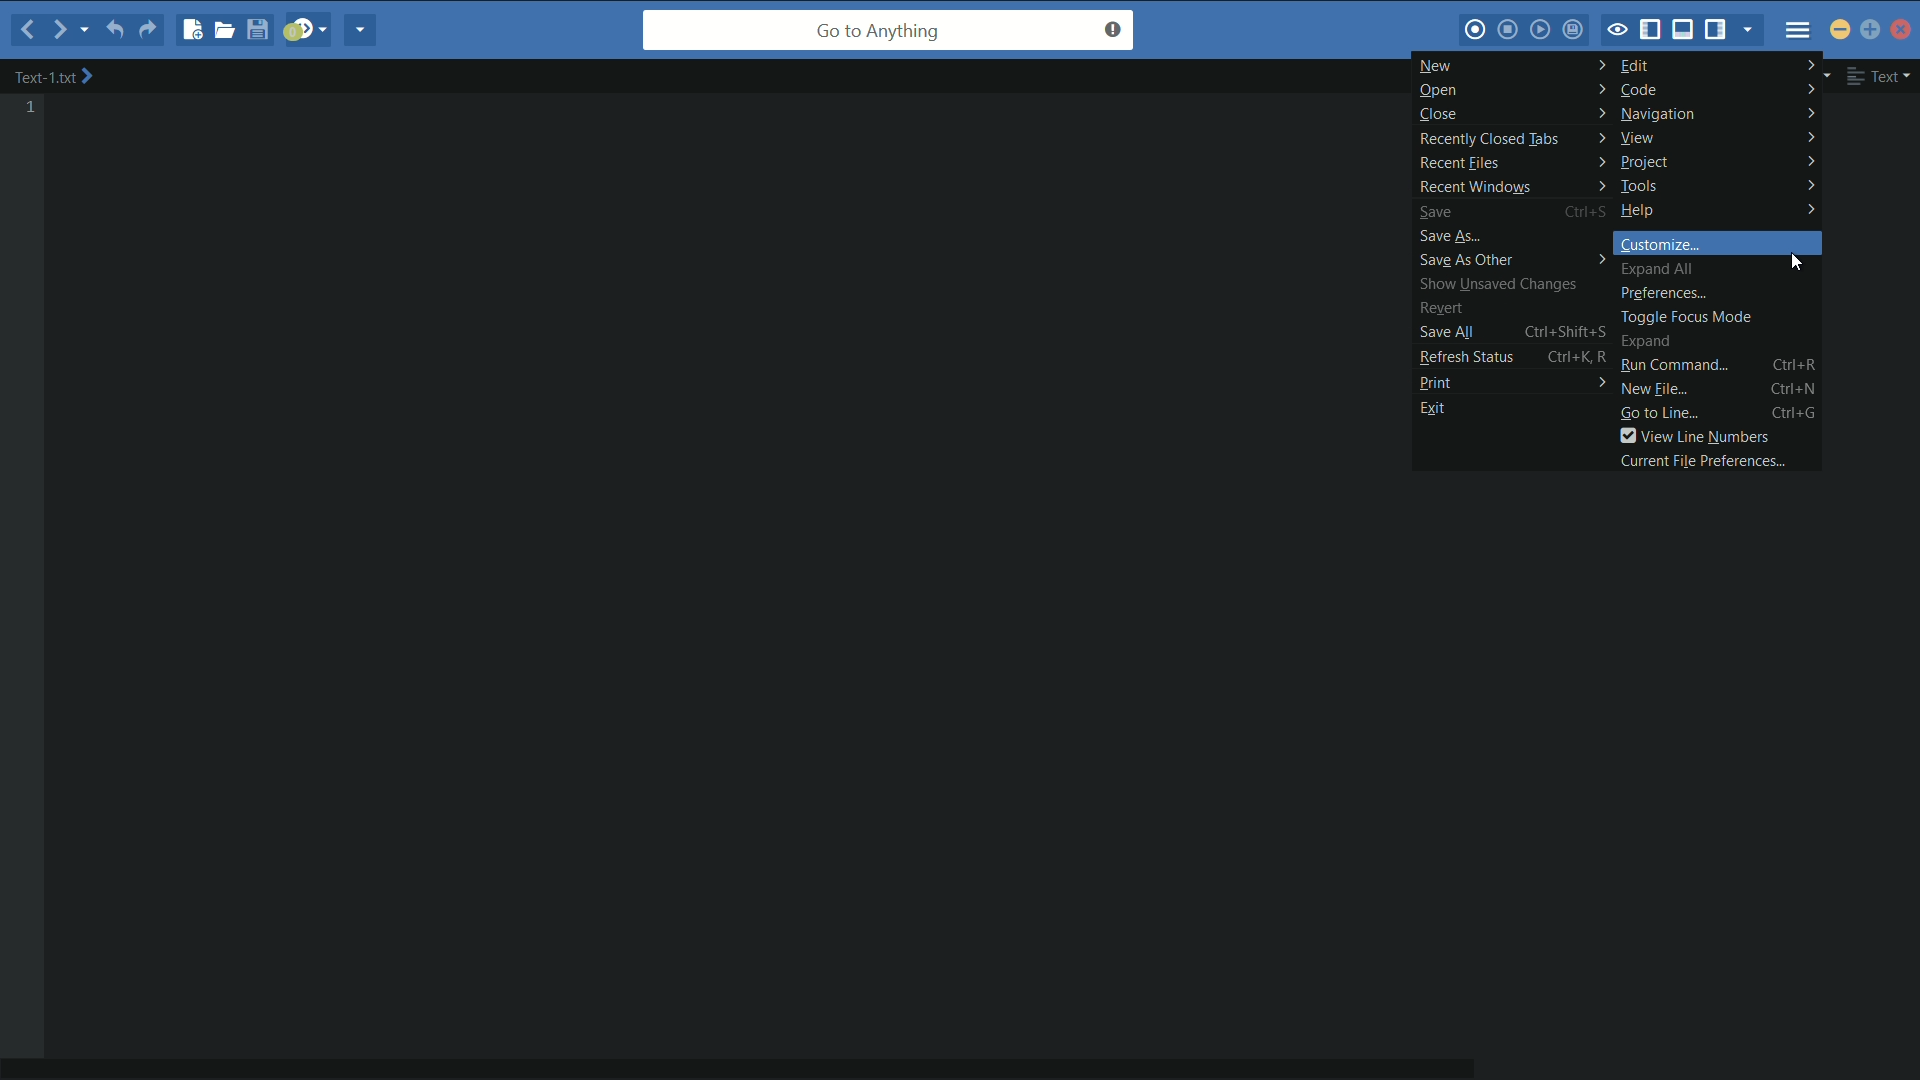 This screenshot has height=1080, width=1920. Describe the element at coordinates (1684, 29) in the screenshot. I see `show/hide bottom pane` at that location.